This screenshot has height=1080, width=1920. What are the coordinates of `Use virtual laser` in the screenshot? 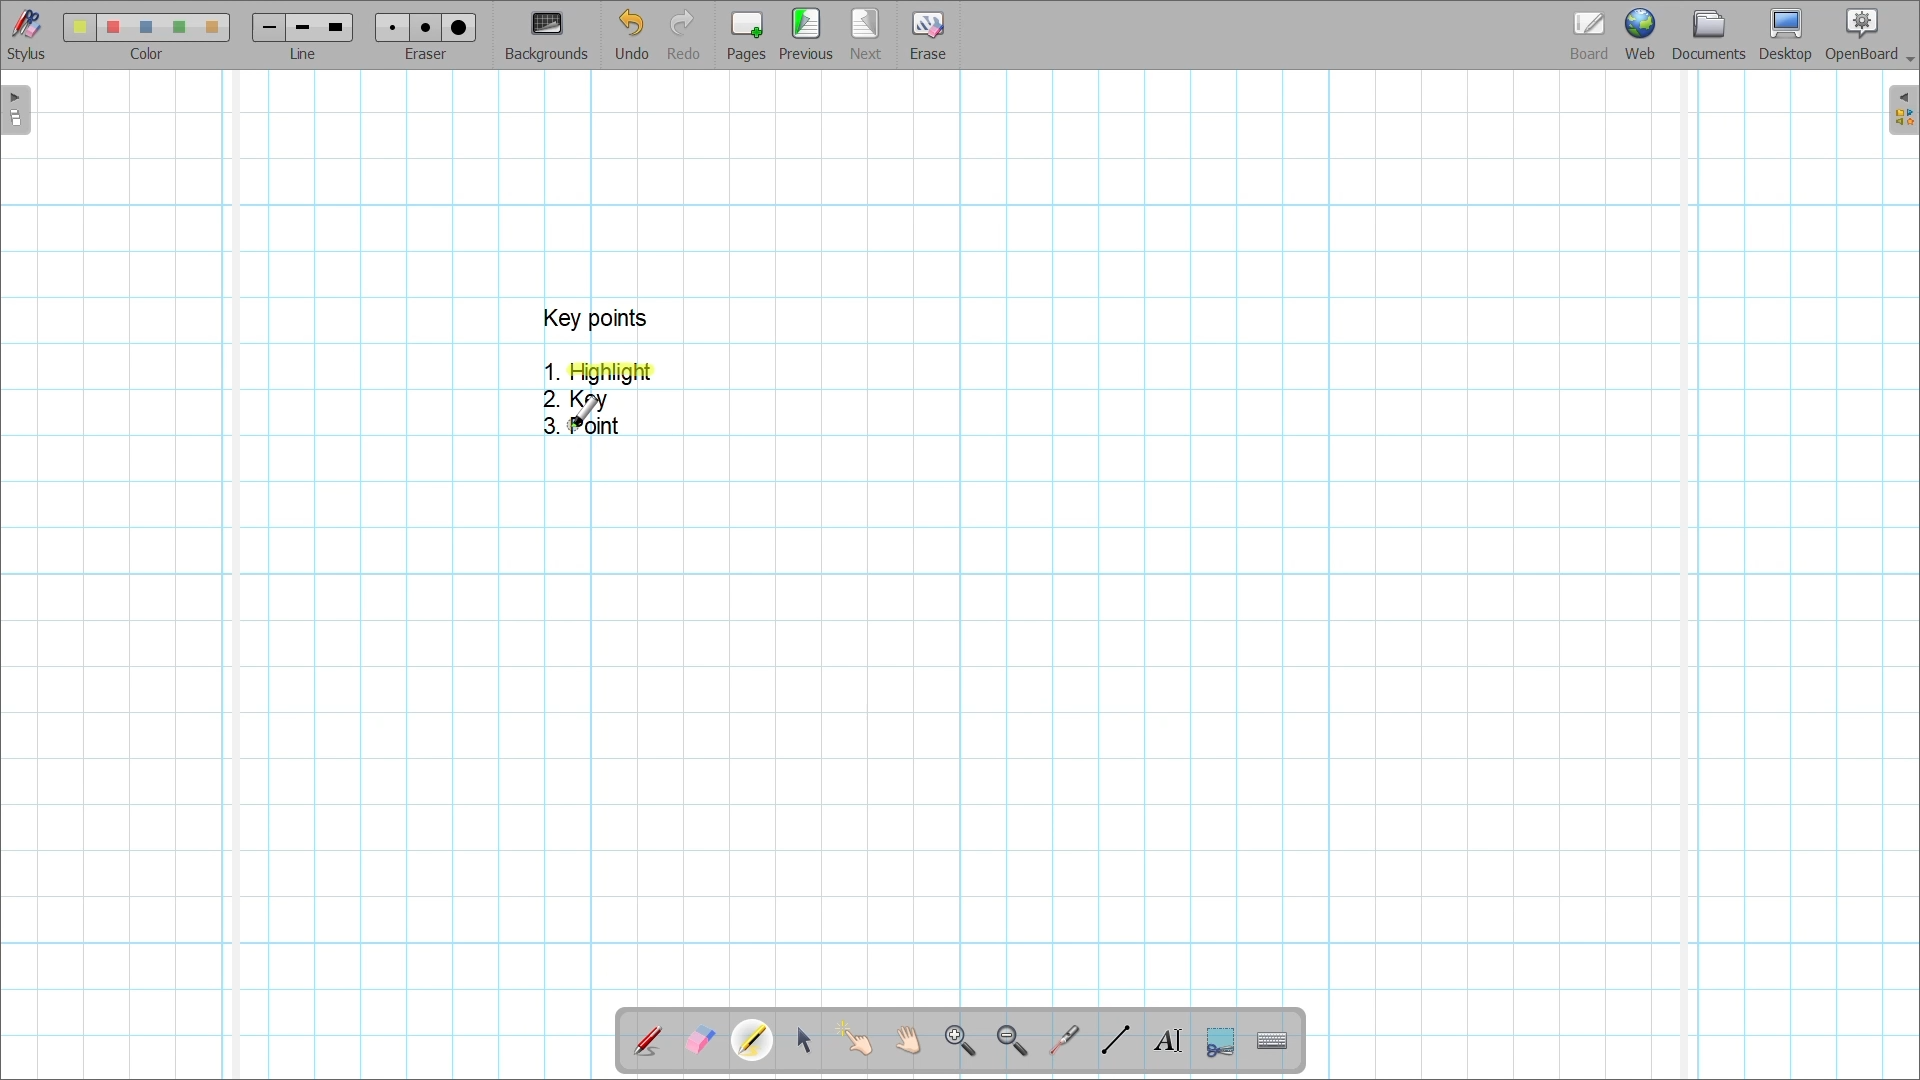 It's located at (1063, 1041).